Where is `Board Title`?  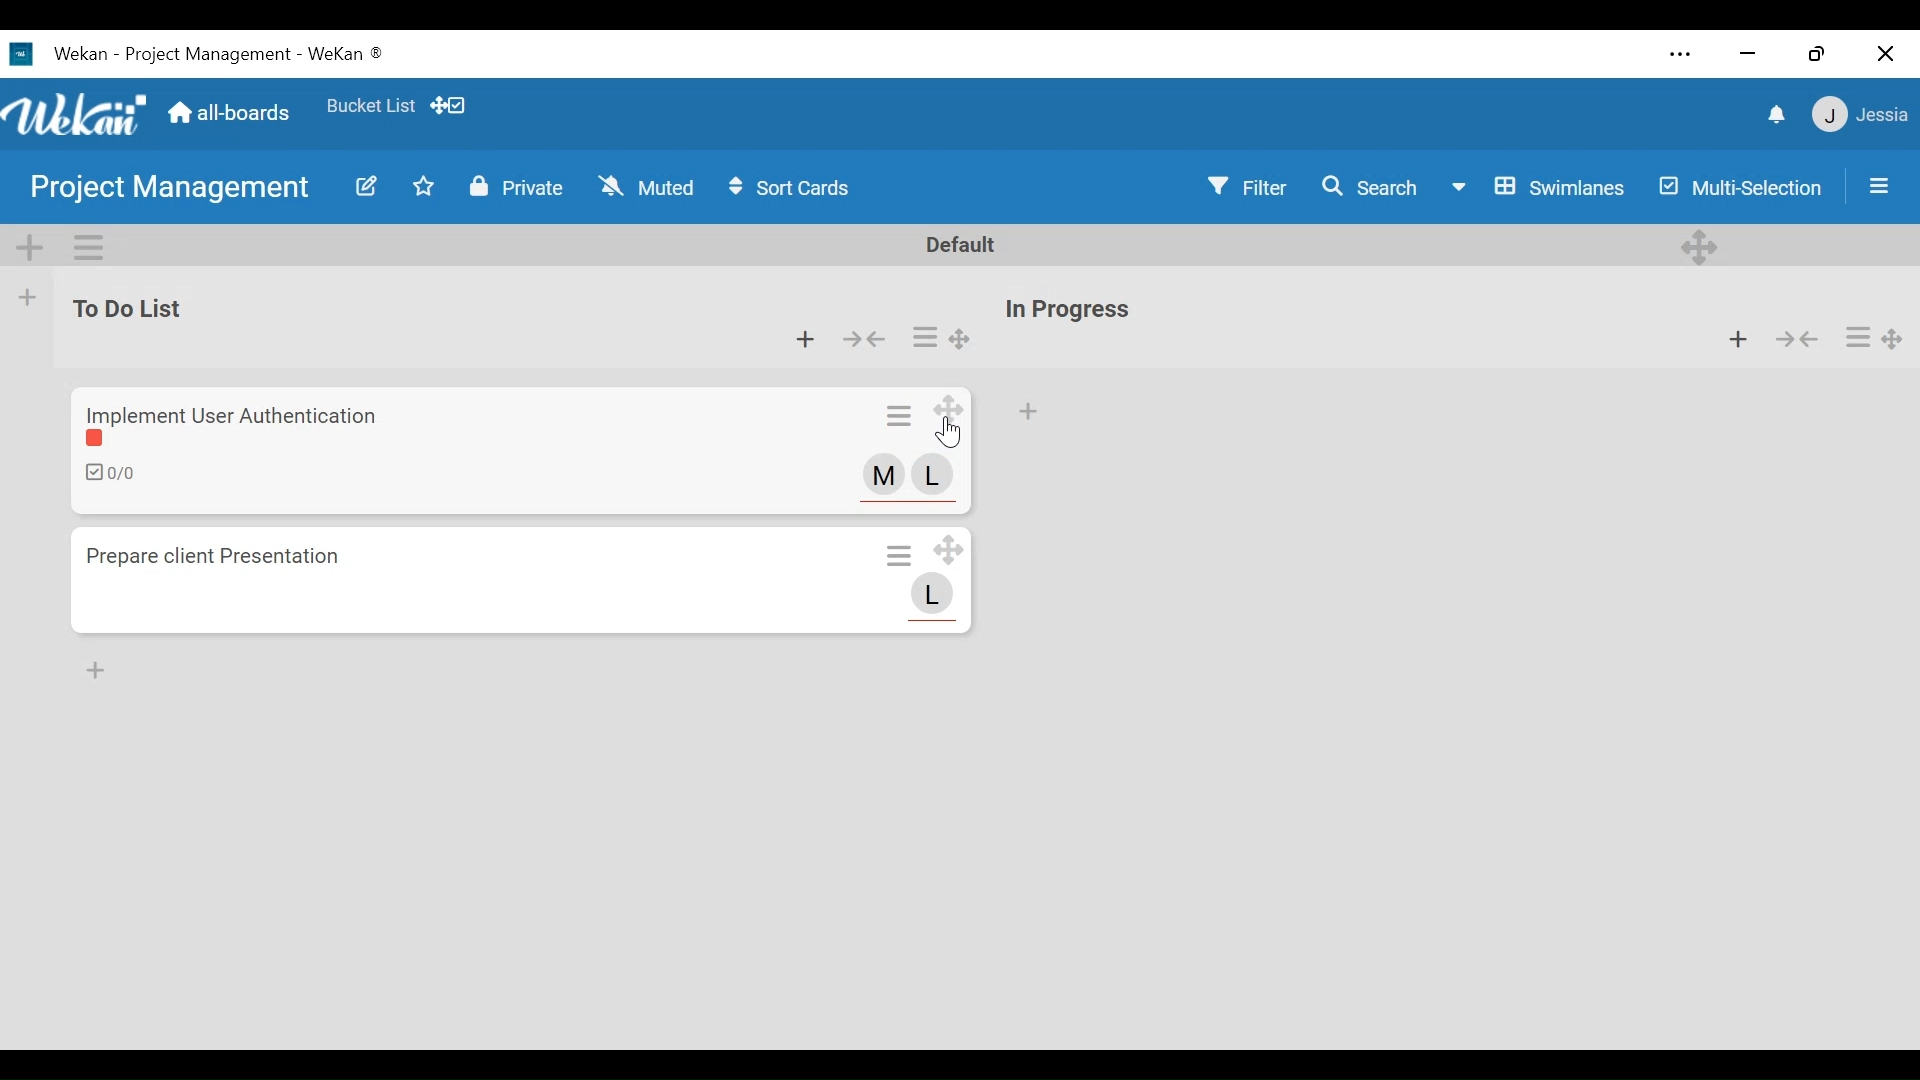 Board Title is located at coordinates (218, 55).